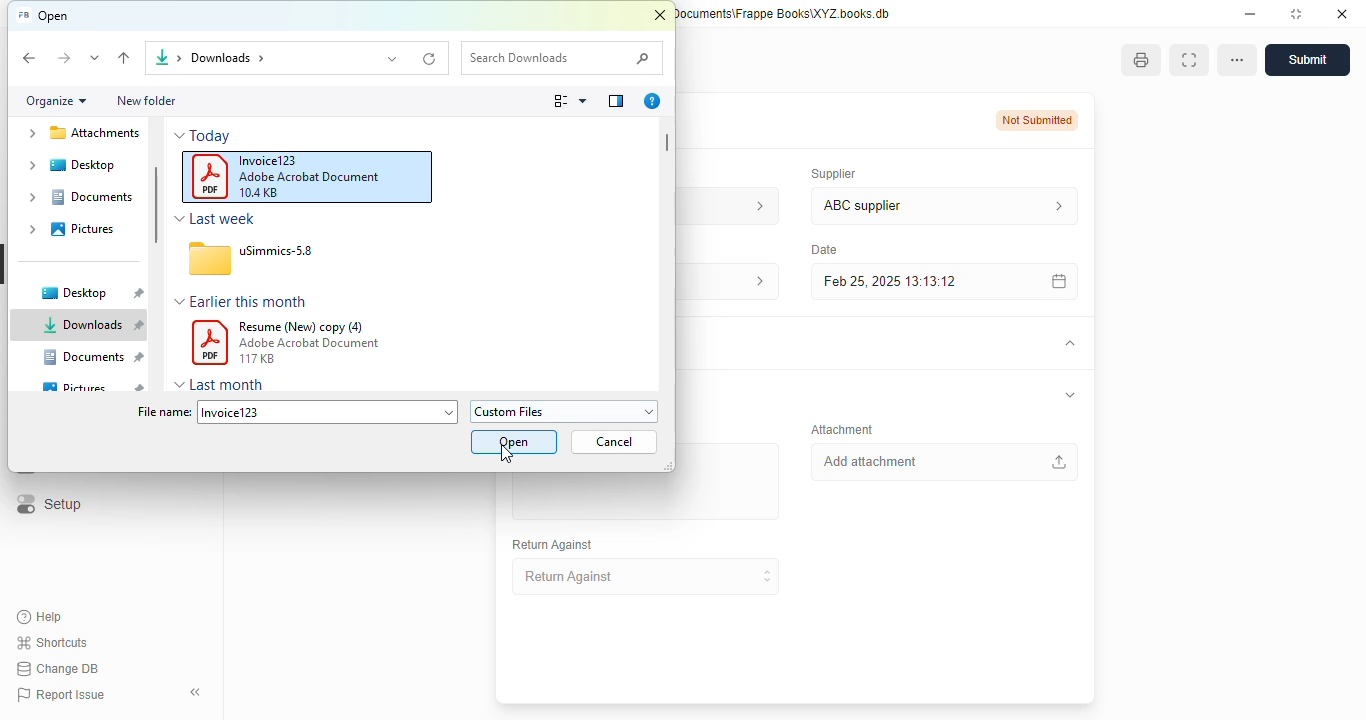 The height and width of the screenshot is (720, 1366). Describe the element at coordinates (210, 258) in the screenshot. I see `file icon` at that location.